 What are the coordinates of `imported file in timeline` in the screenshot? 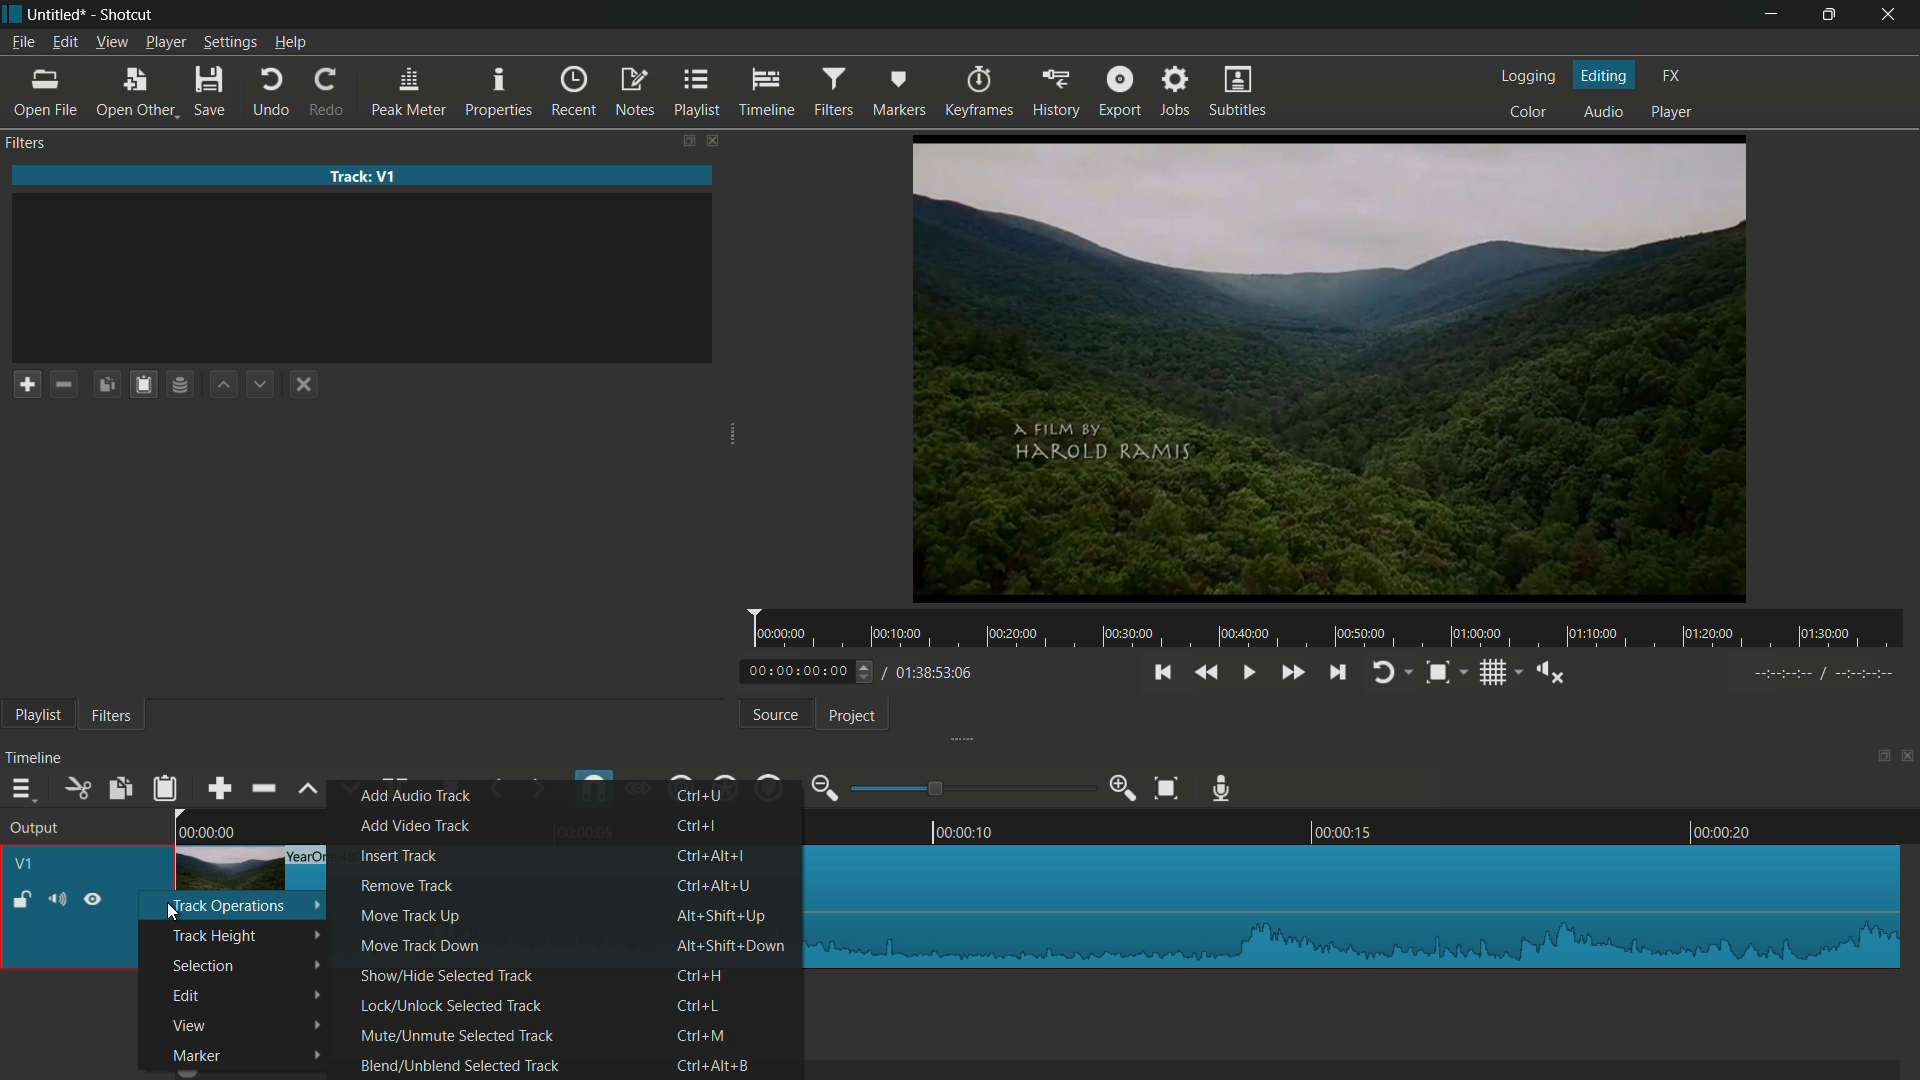 It's located at (1357, 904).